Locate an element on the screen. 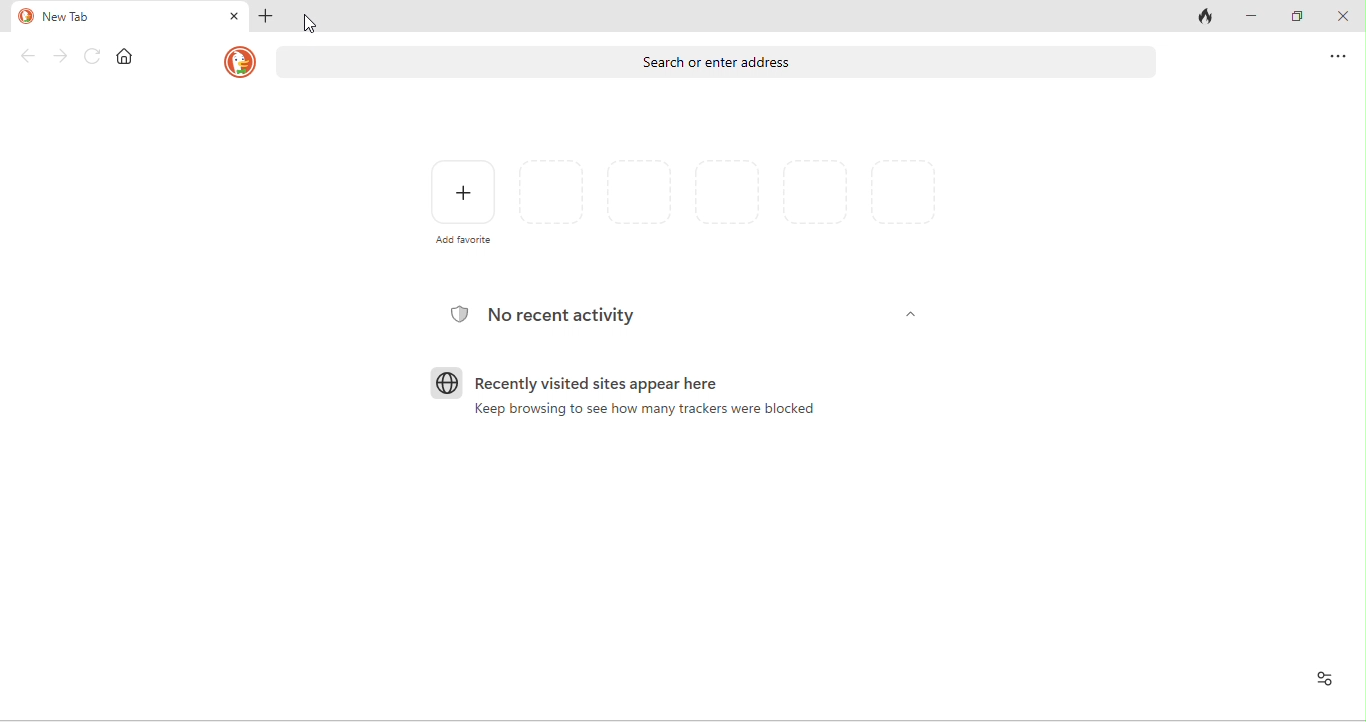 The image size is (1366, 722). forward is located at coordinates (60, 57).